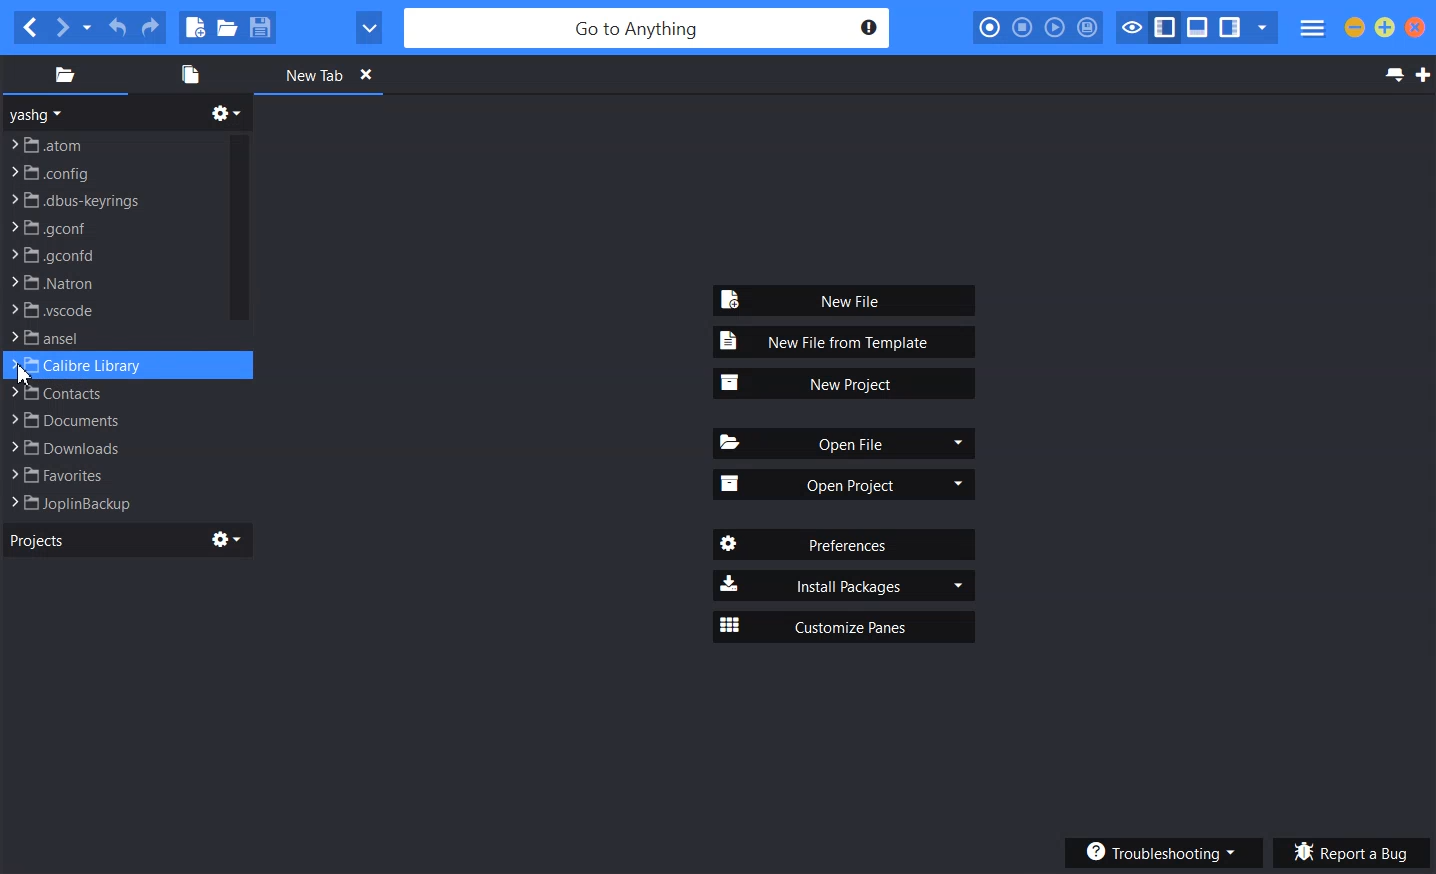 The height and width of the screenshot is (874, 1436). I want to click on View in browser, so click(369, 28).